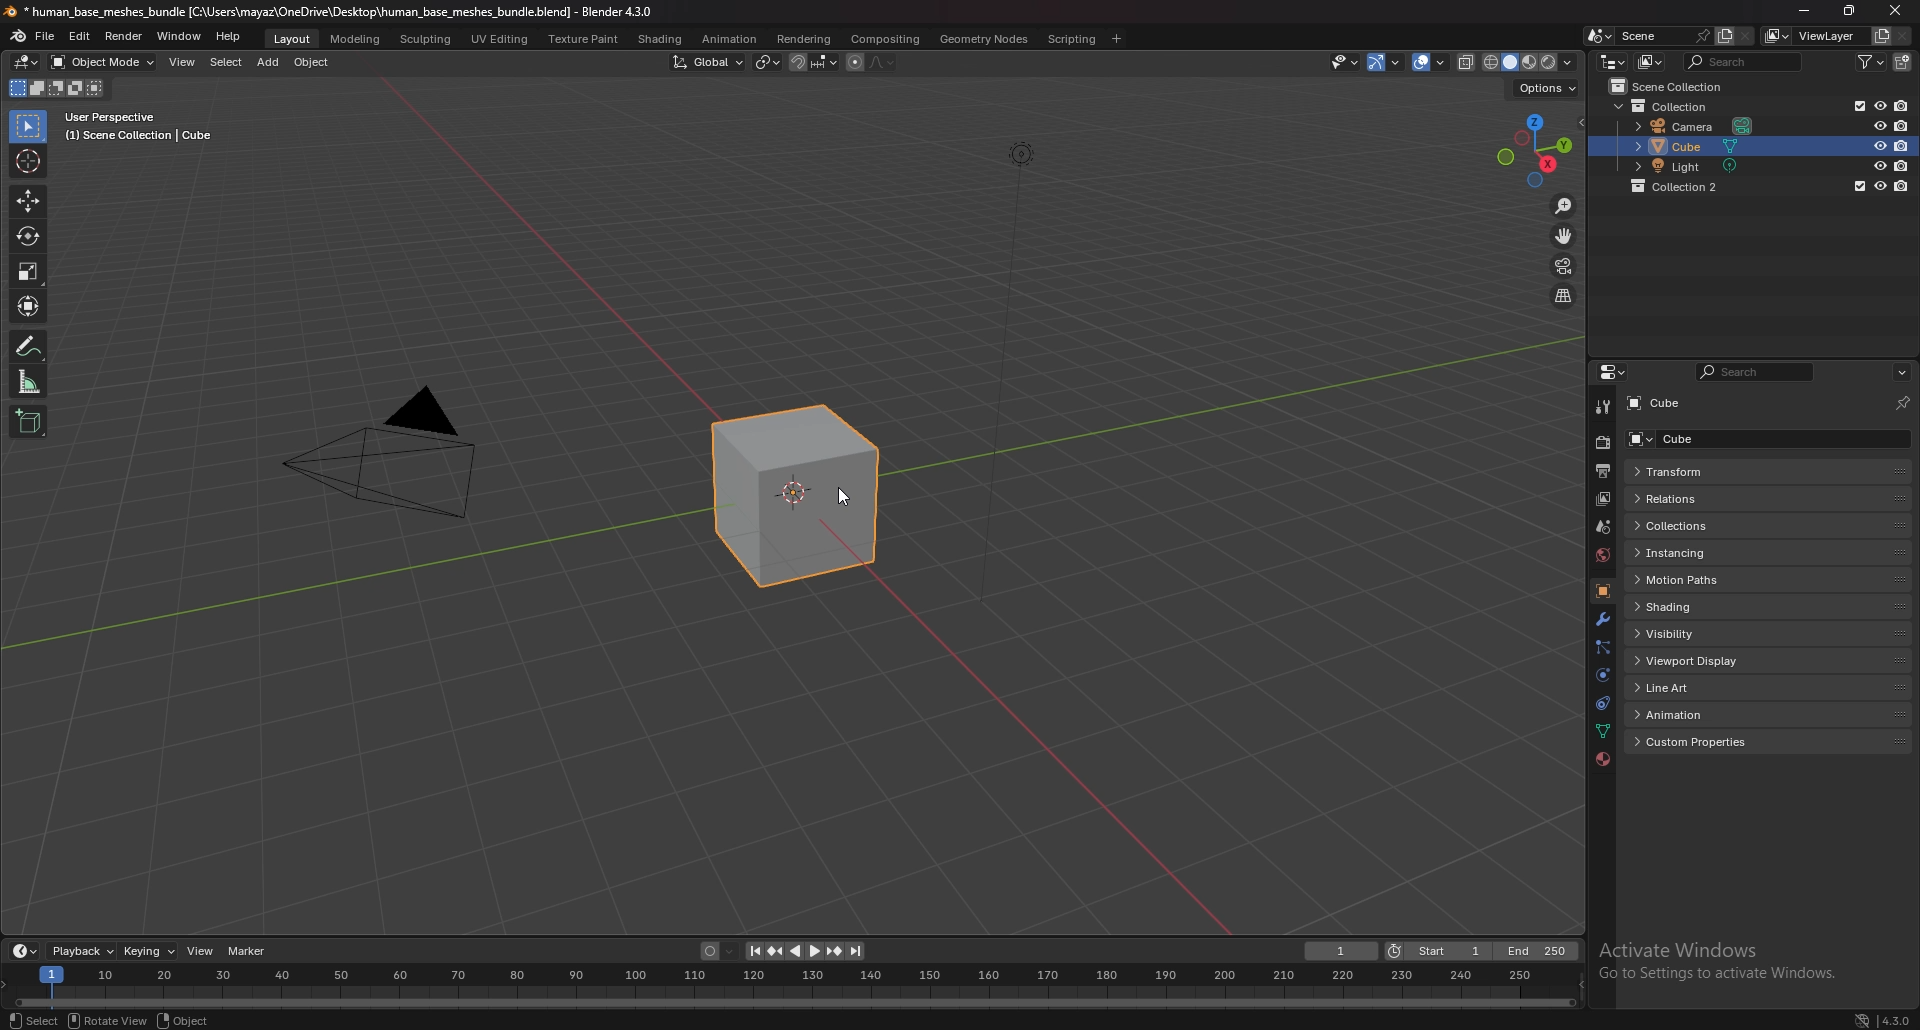  What do you see at coordinates (1602, 443) in the screenshot?
I see `render` at bounding box center [1602, 443].